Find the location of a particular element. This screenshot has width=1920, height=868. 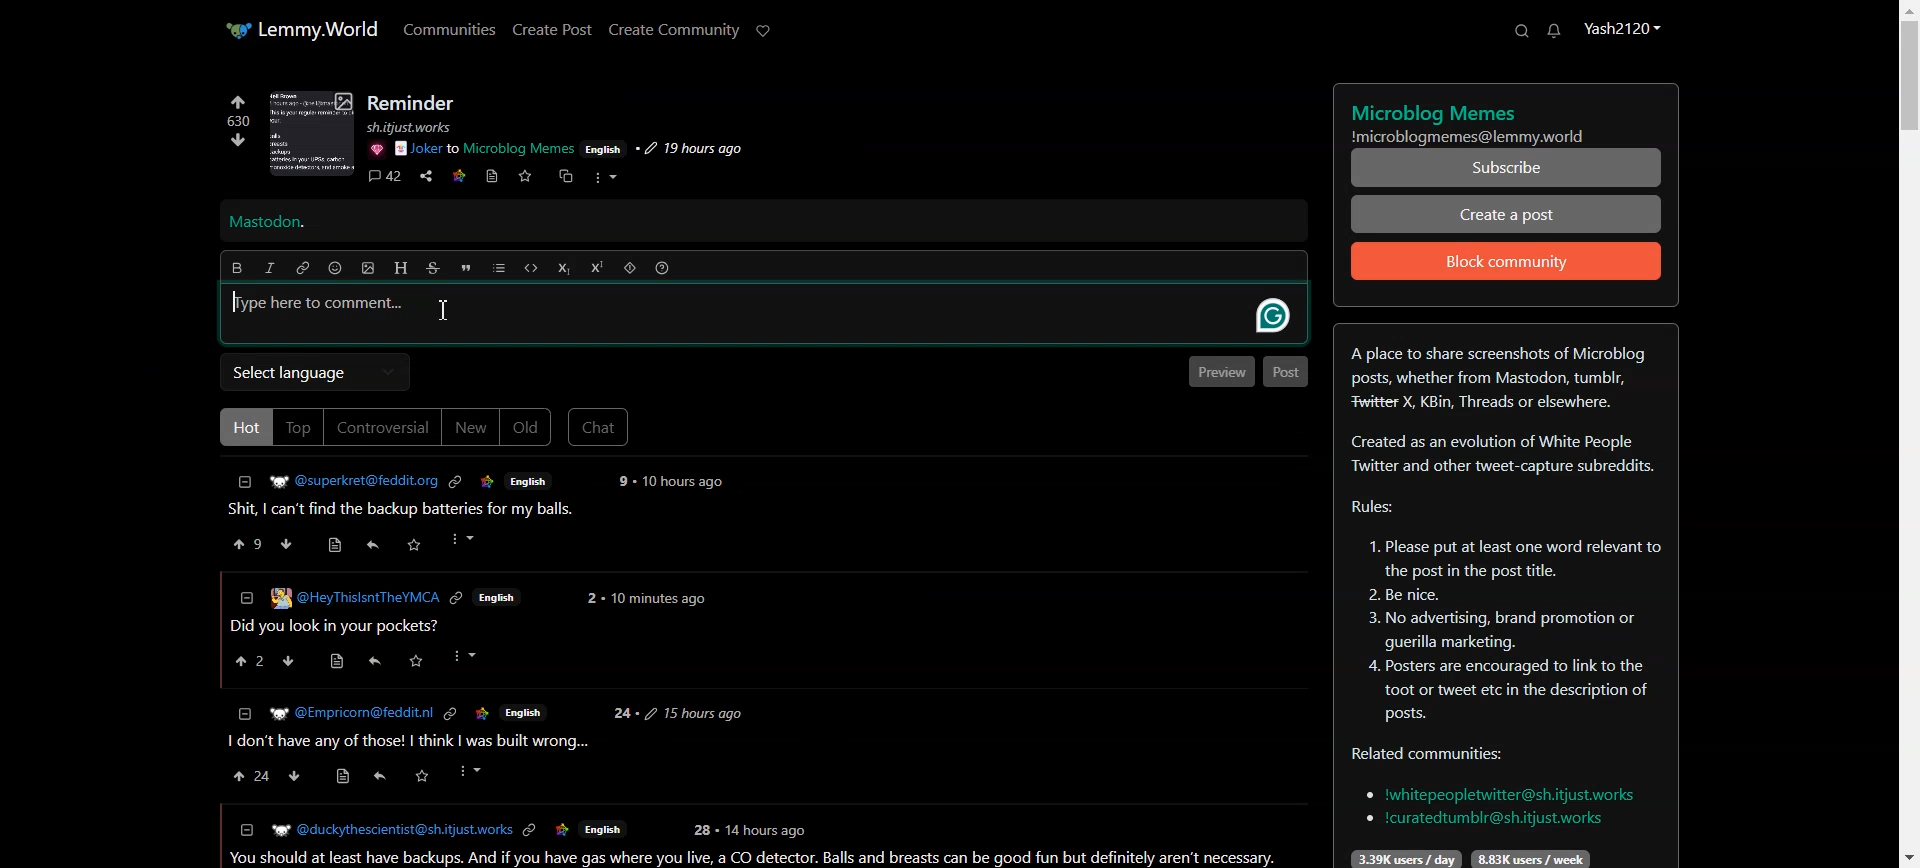

New is located at coordinates (470, 427).